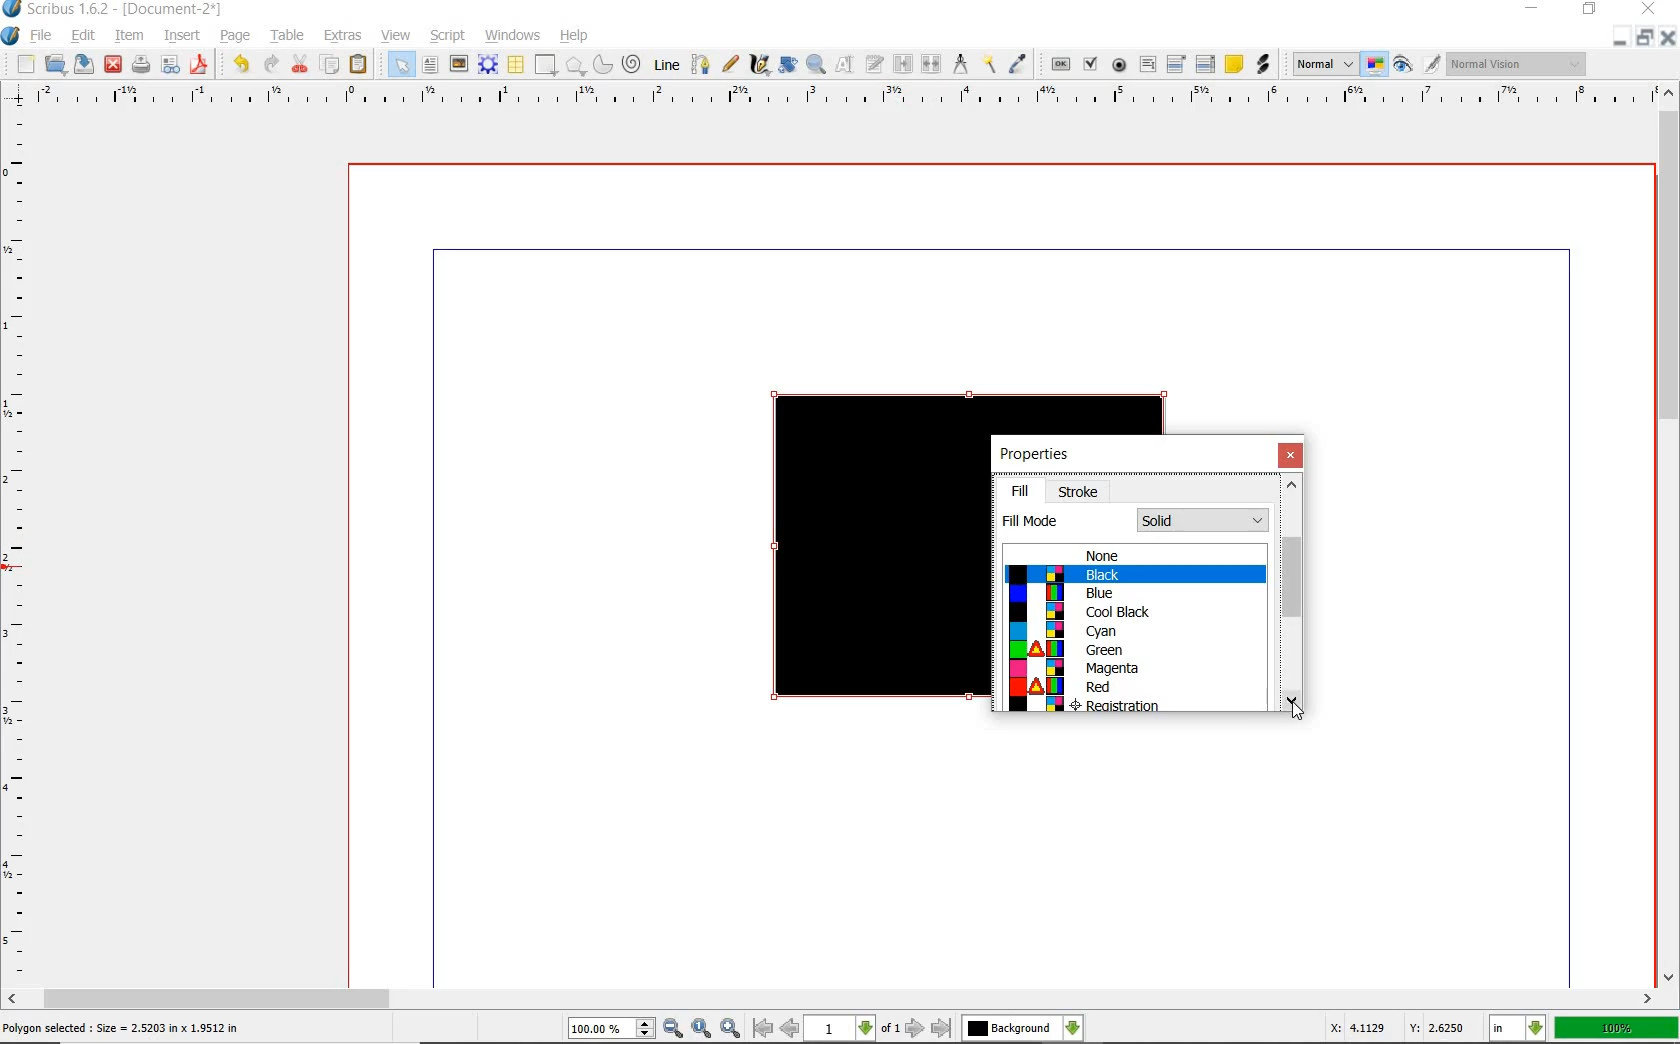 Image resolution: width=1680 pixels, height=1044 pixels. Describe the element at coordinates (963, 66) in the screenshot. I see `measurement` at that location.